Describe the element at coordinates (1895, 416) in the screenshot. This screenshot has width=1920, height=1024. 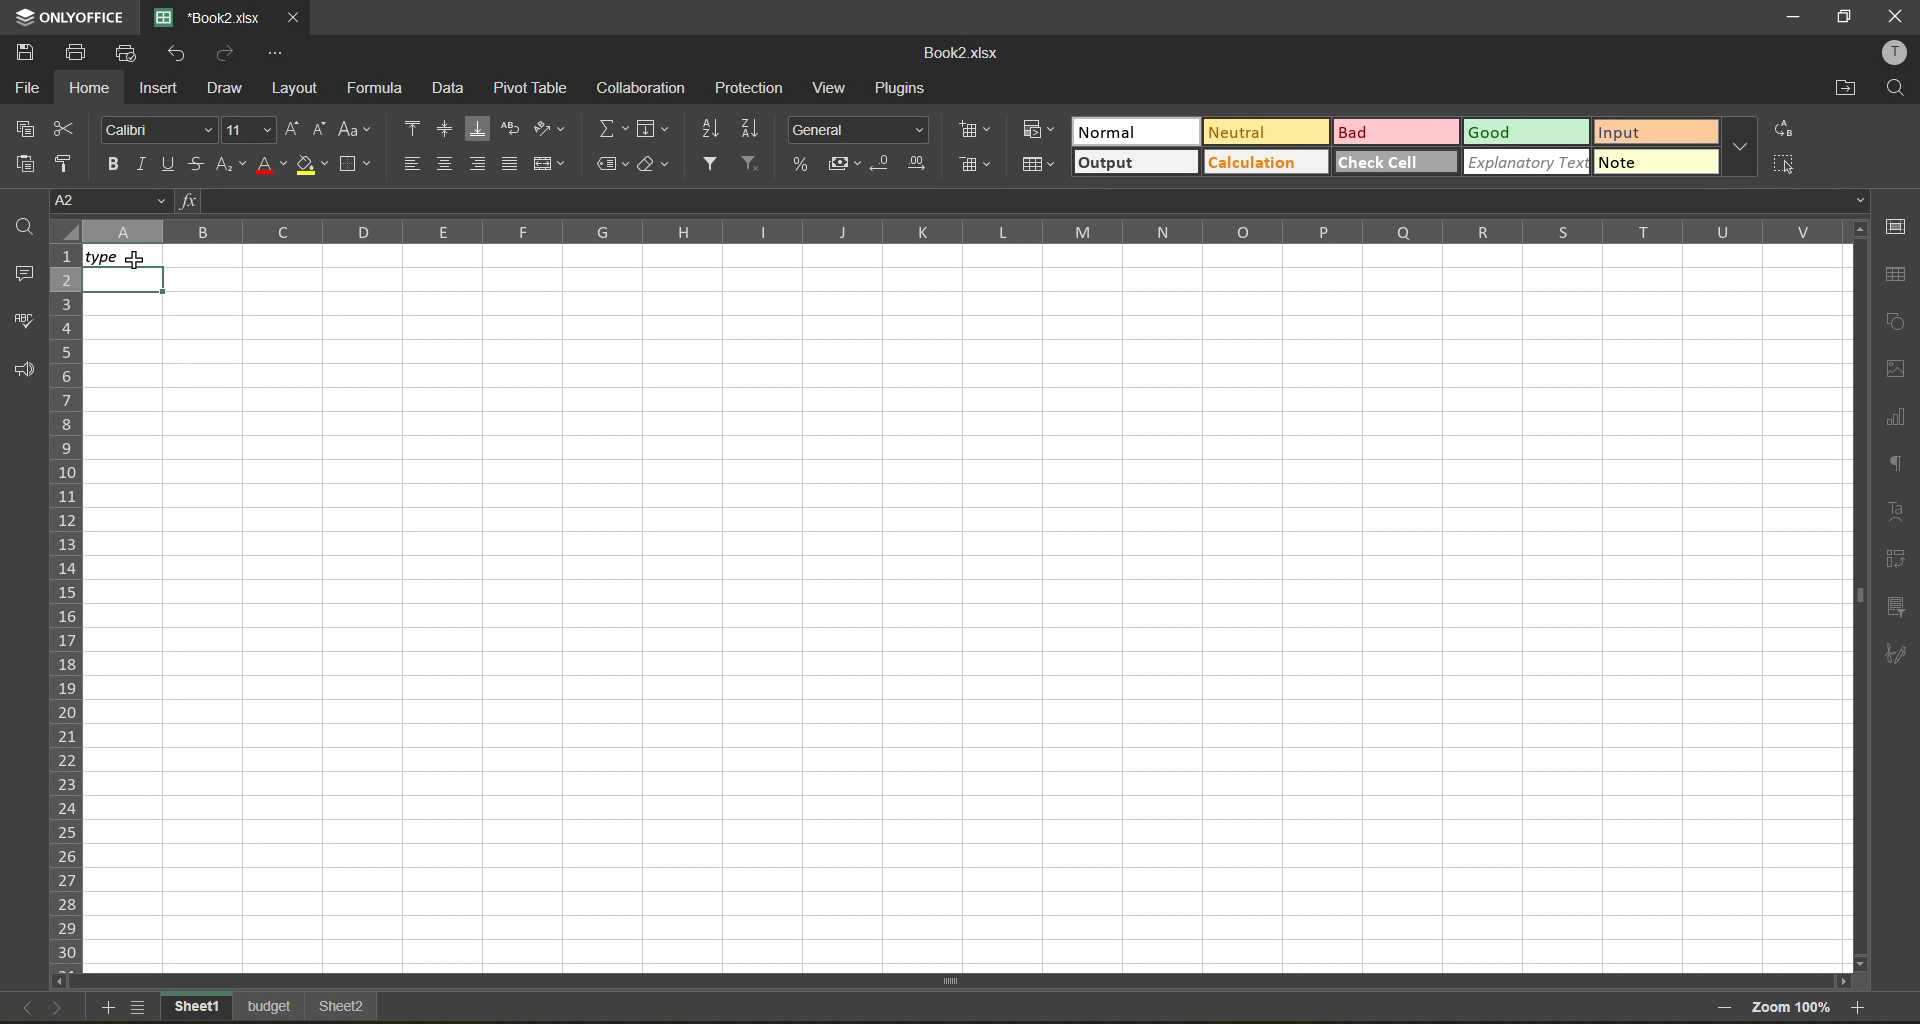
I see `charts` at that location.